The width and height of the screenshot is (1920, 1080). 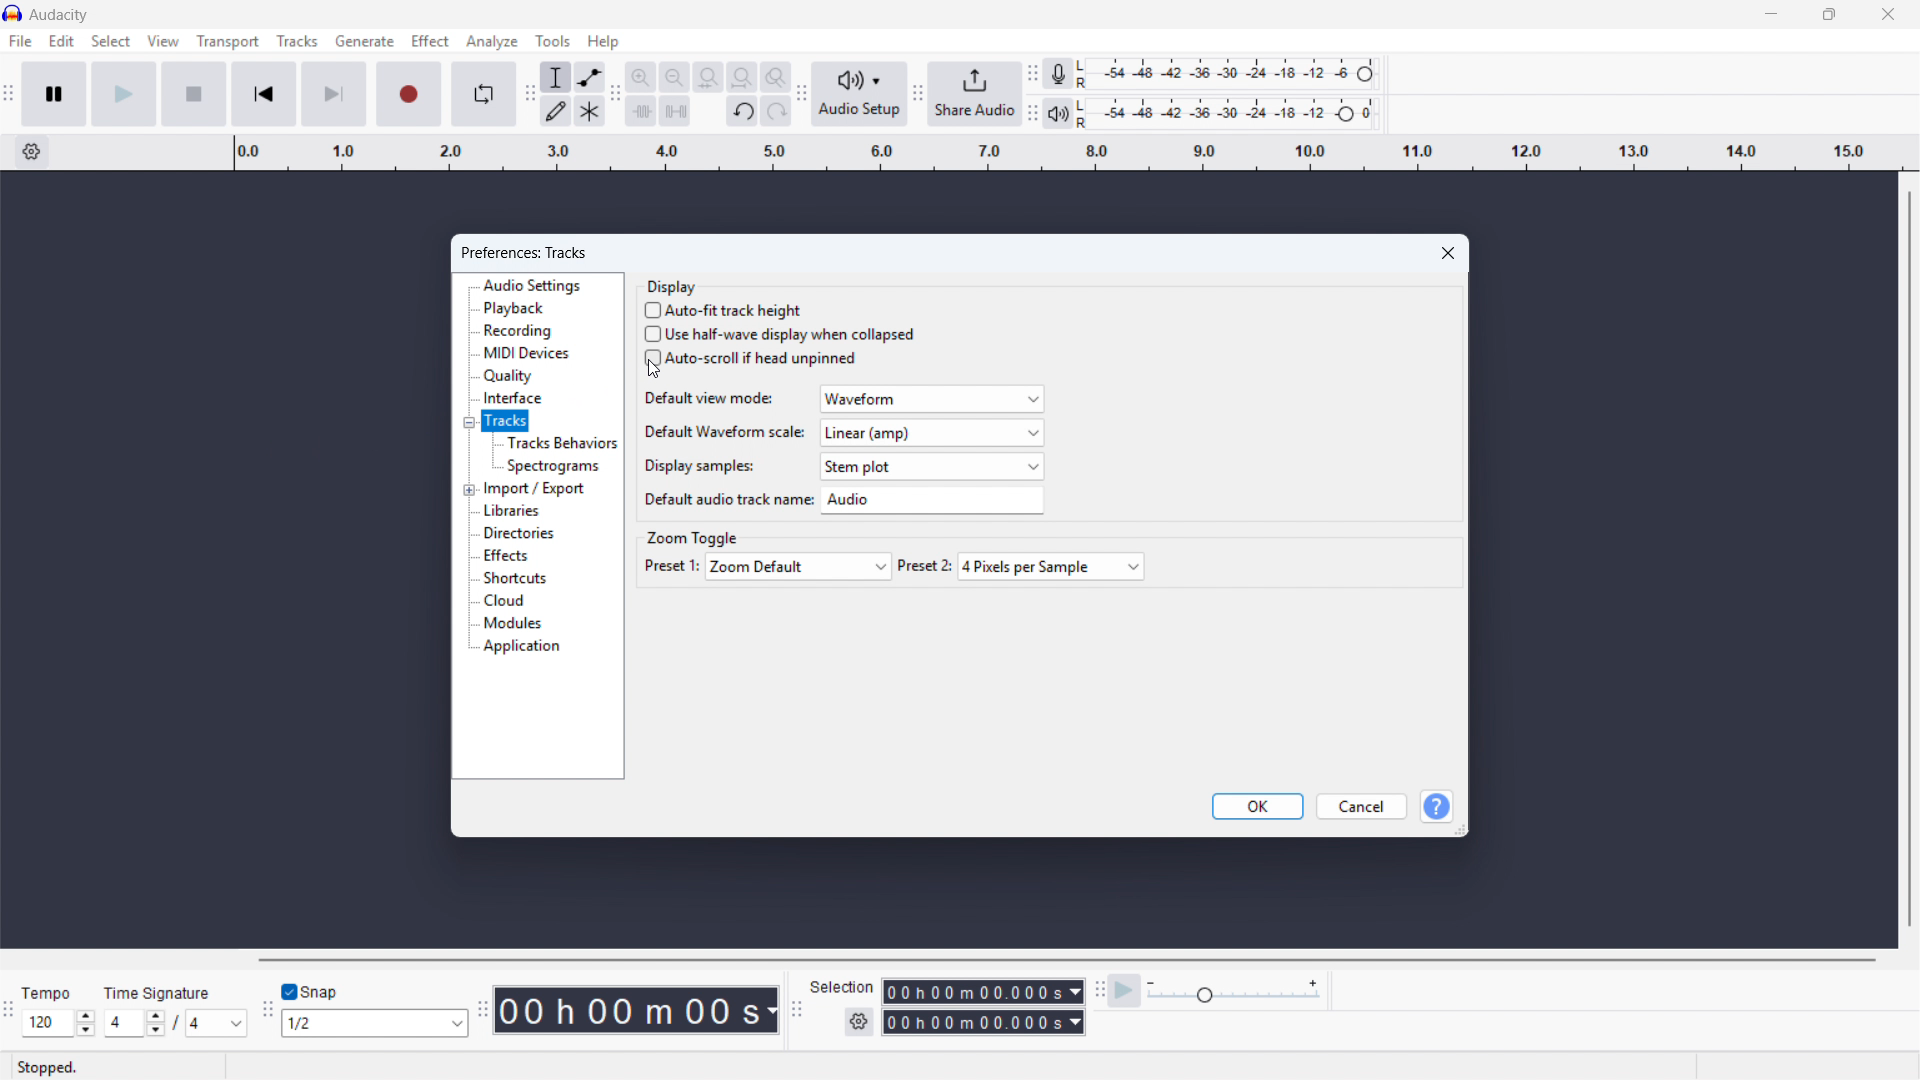 I want to click on tools toolbar, so click(x=529, y=93).